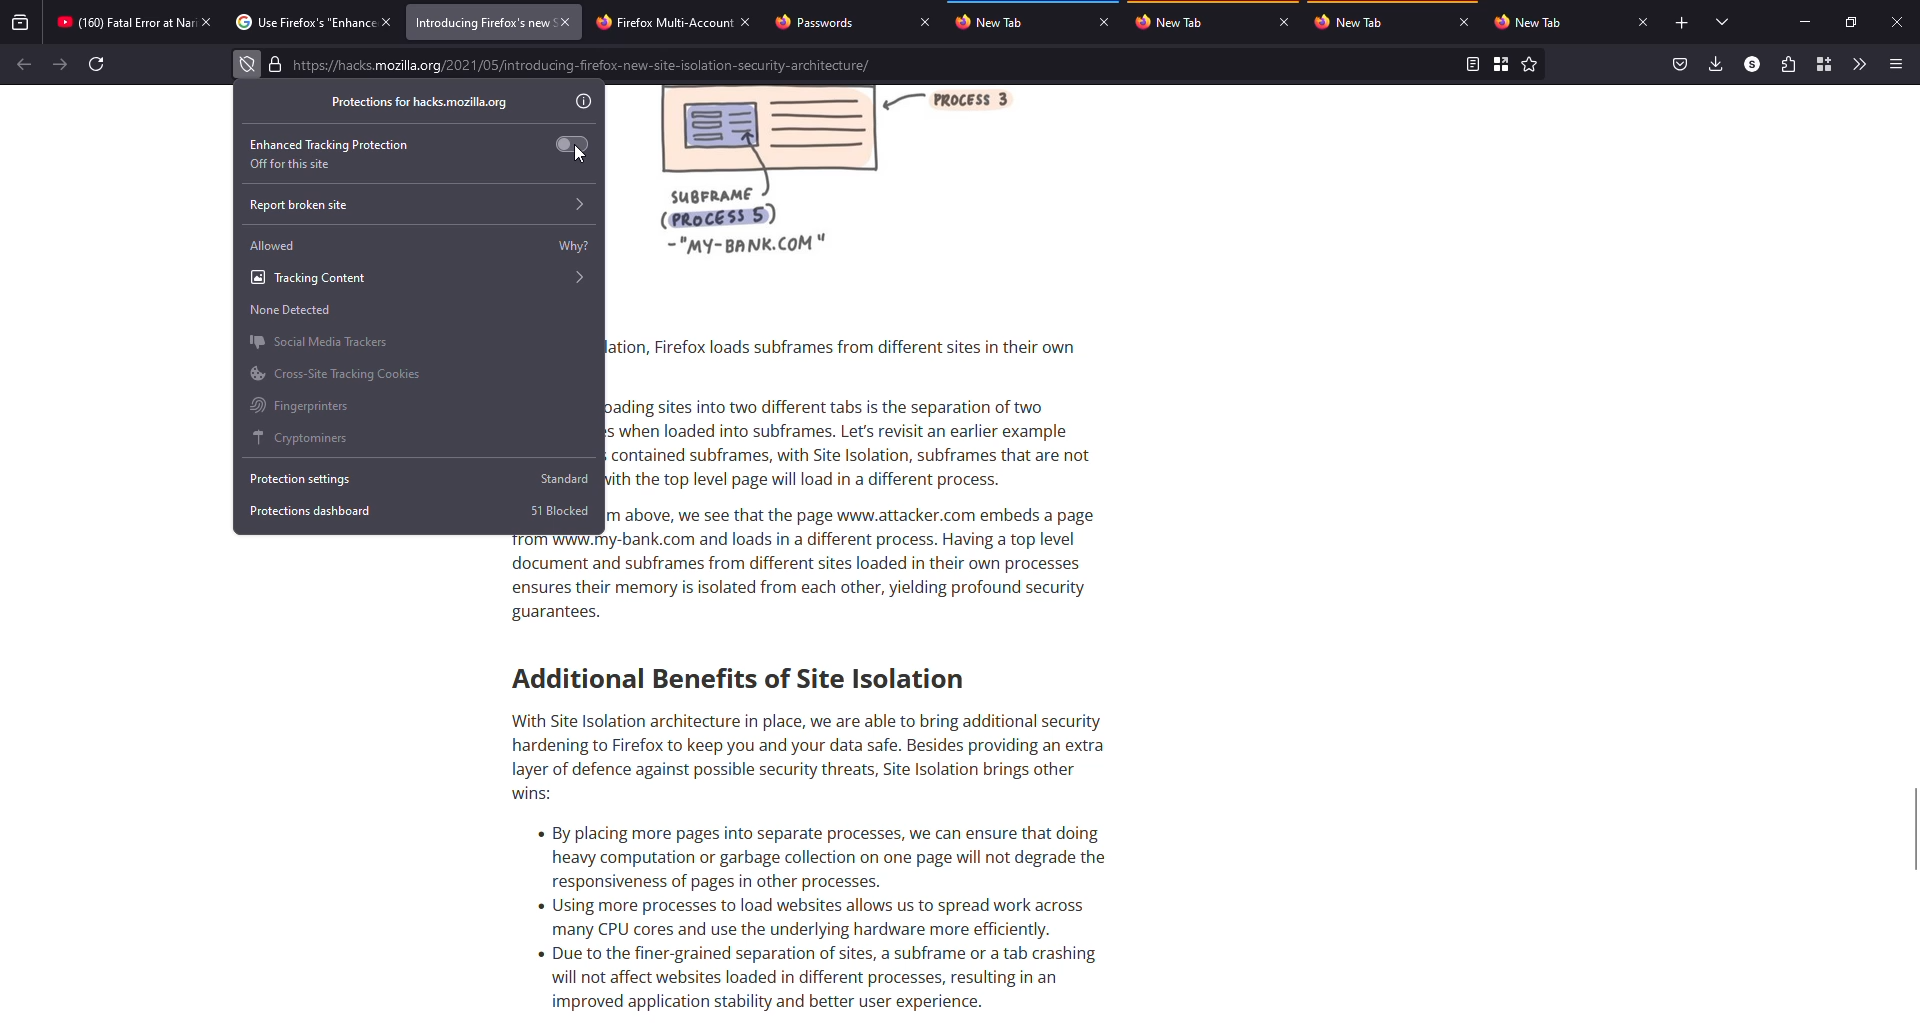  What do you see at coordinates (1104, 22) in the screenshot?
I see `close` at bounding box center [1104, 22].